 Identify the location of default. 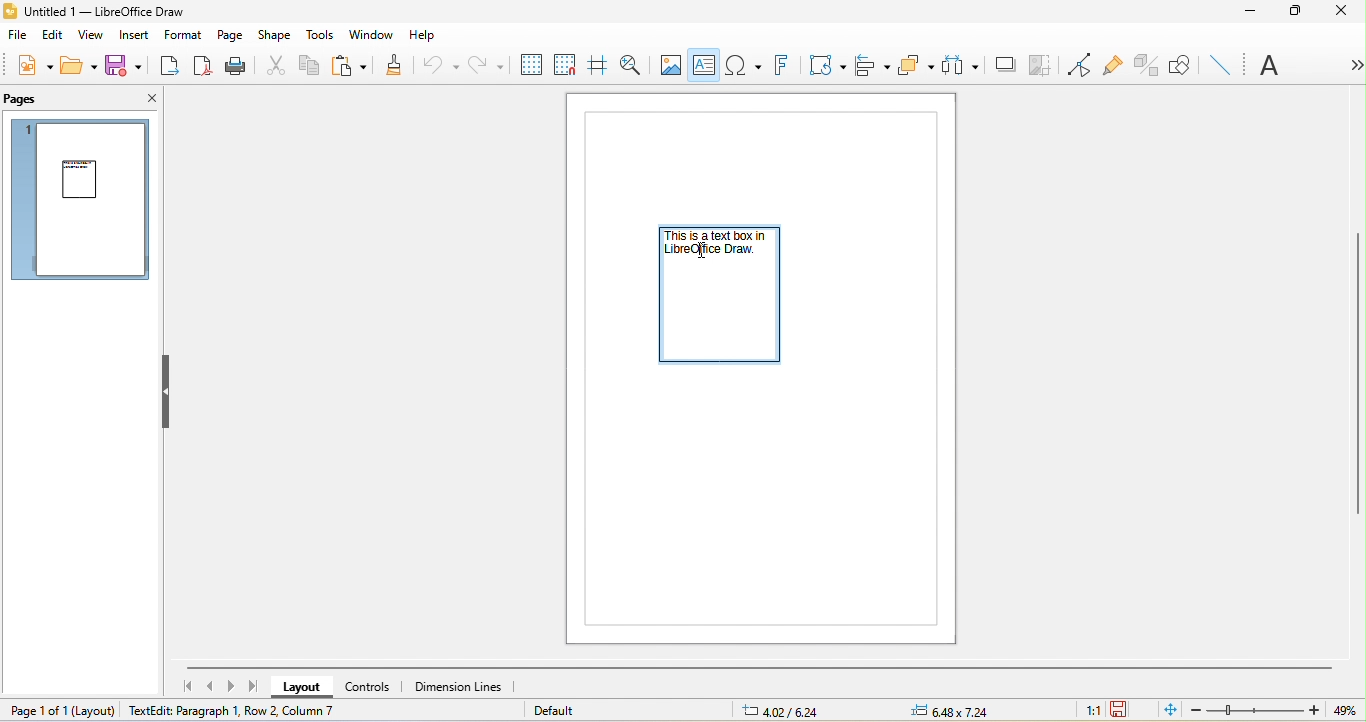
(564, 711).